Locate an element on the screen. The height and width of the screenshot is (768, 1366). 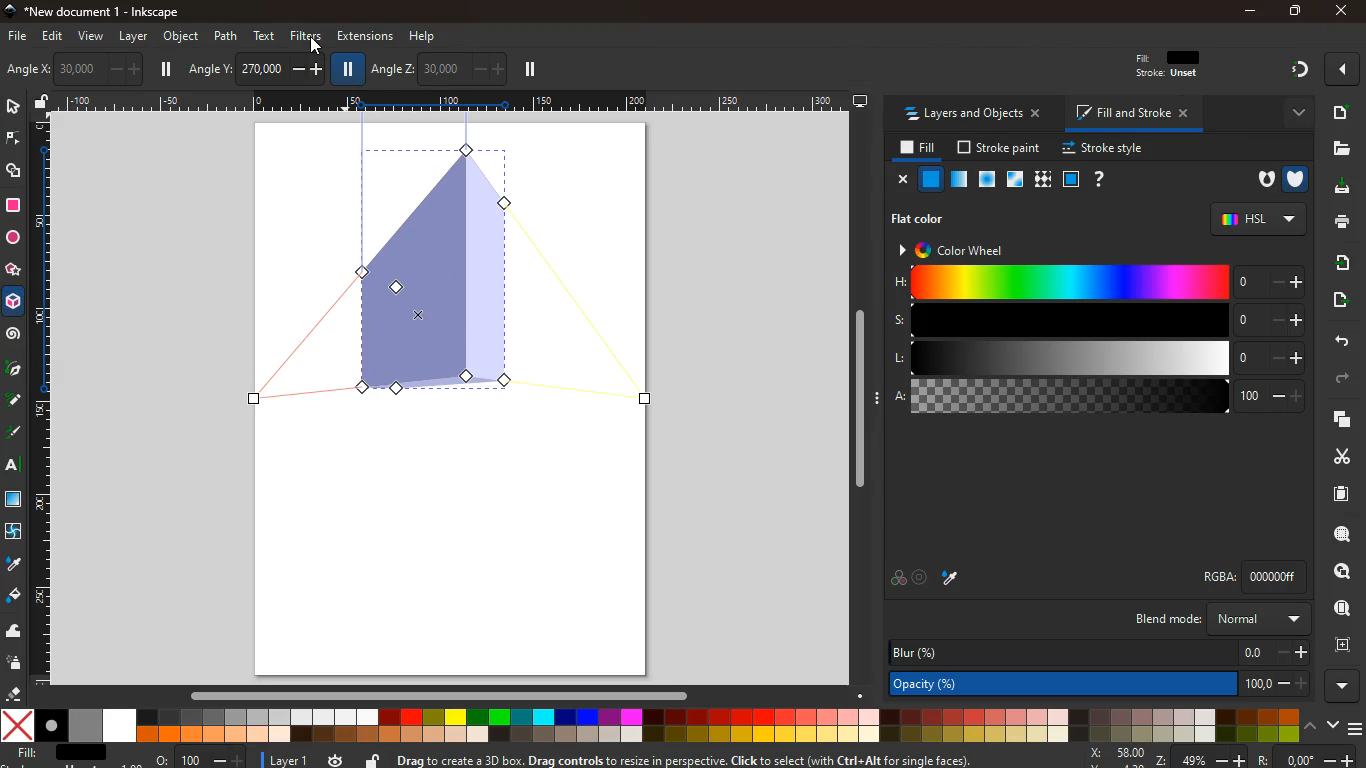
down is located at coordinates (1332, 726).